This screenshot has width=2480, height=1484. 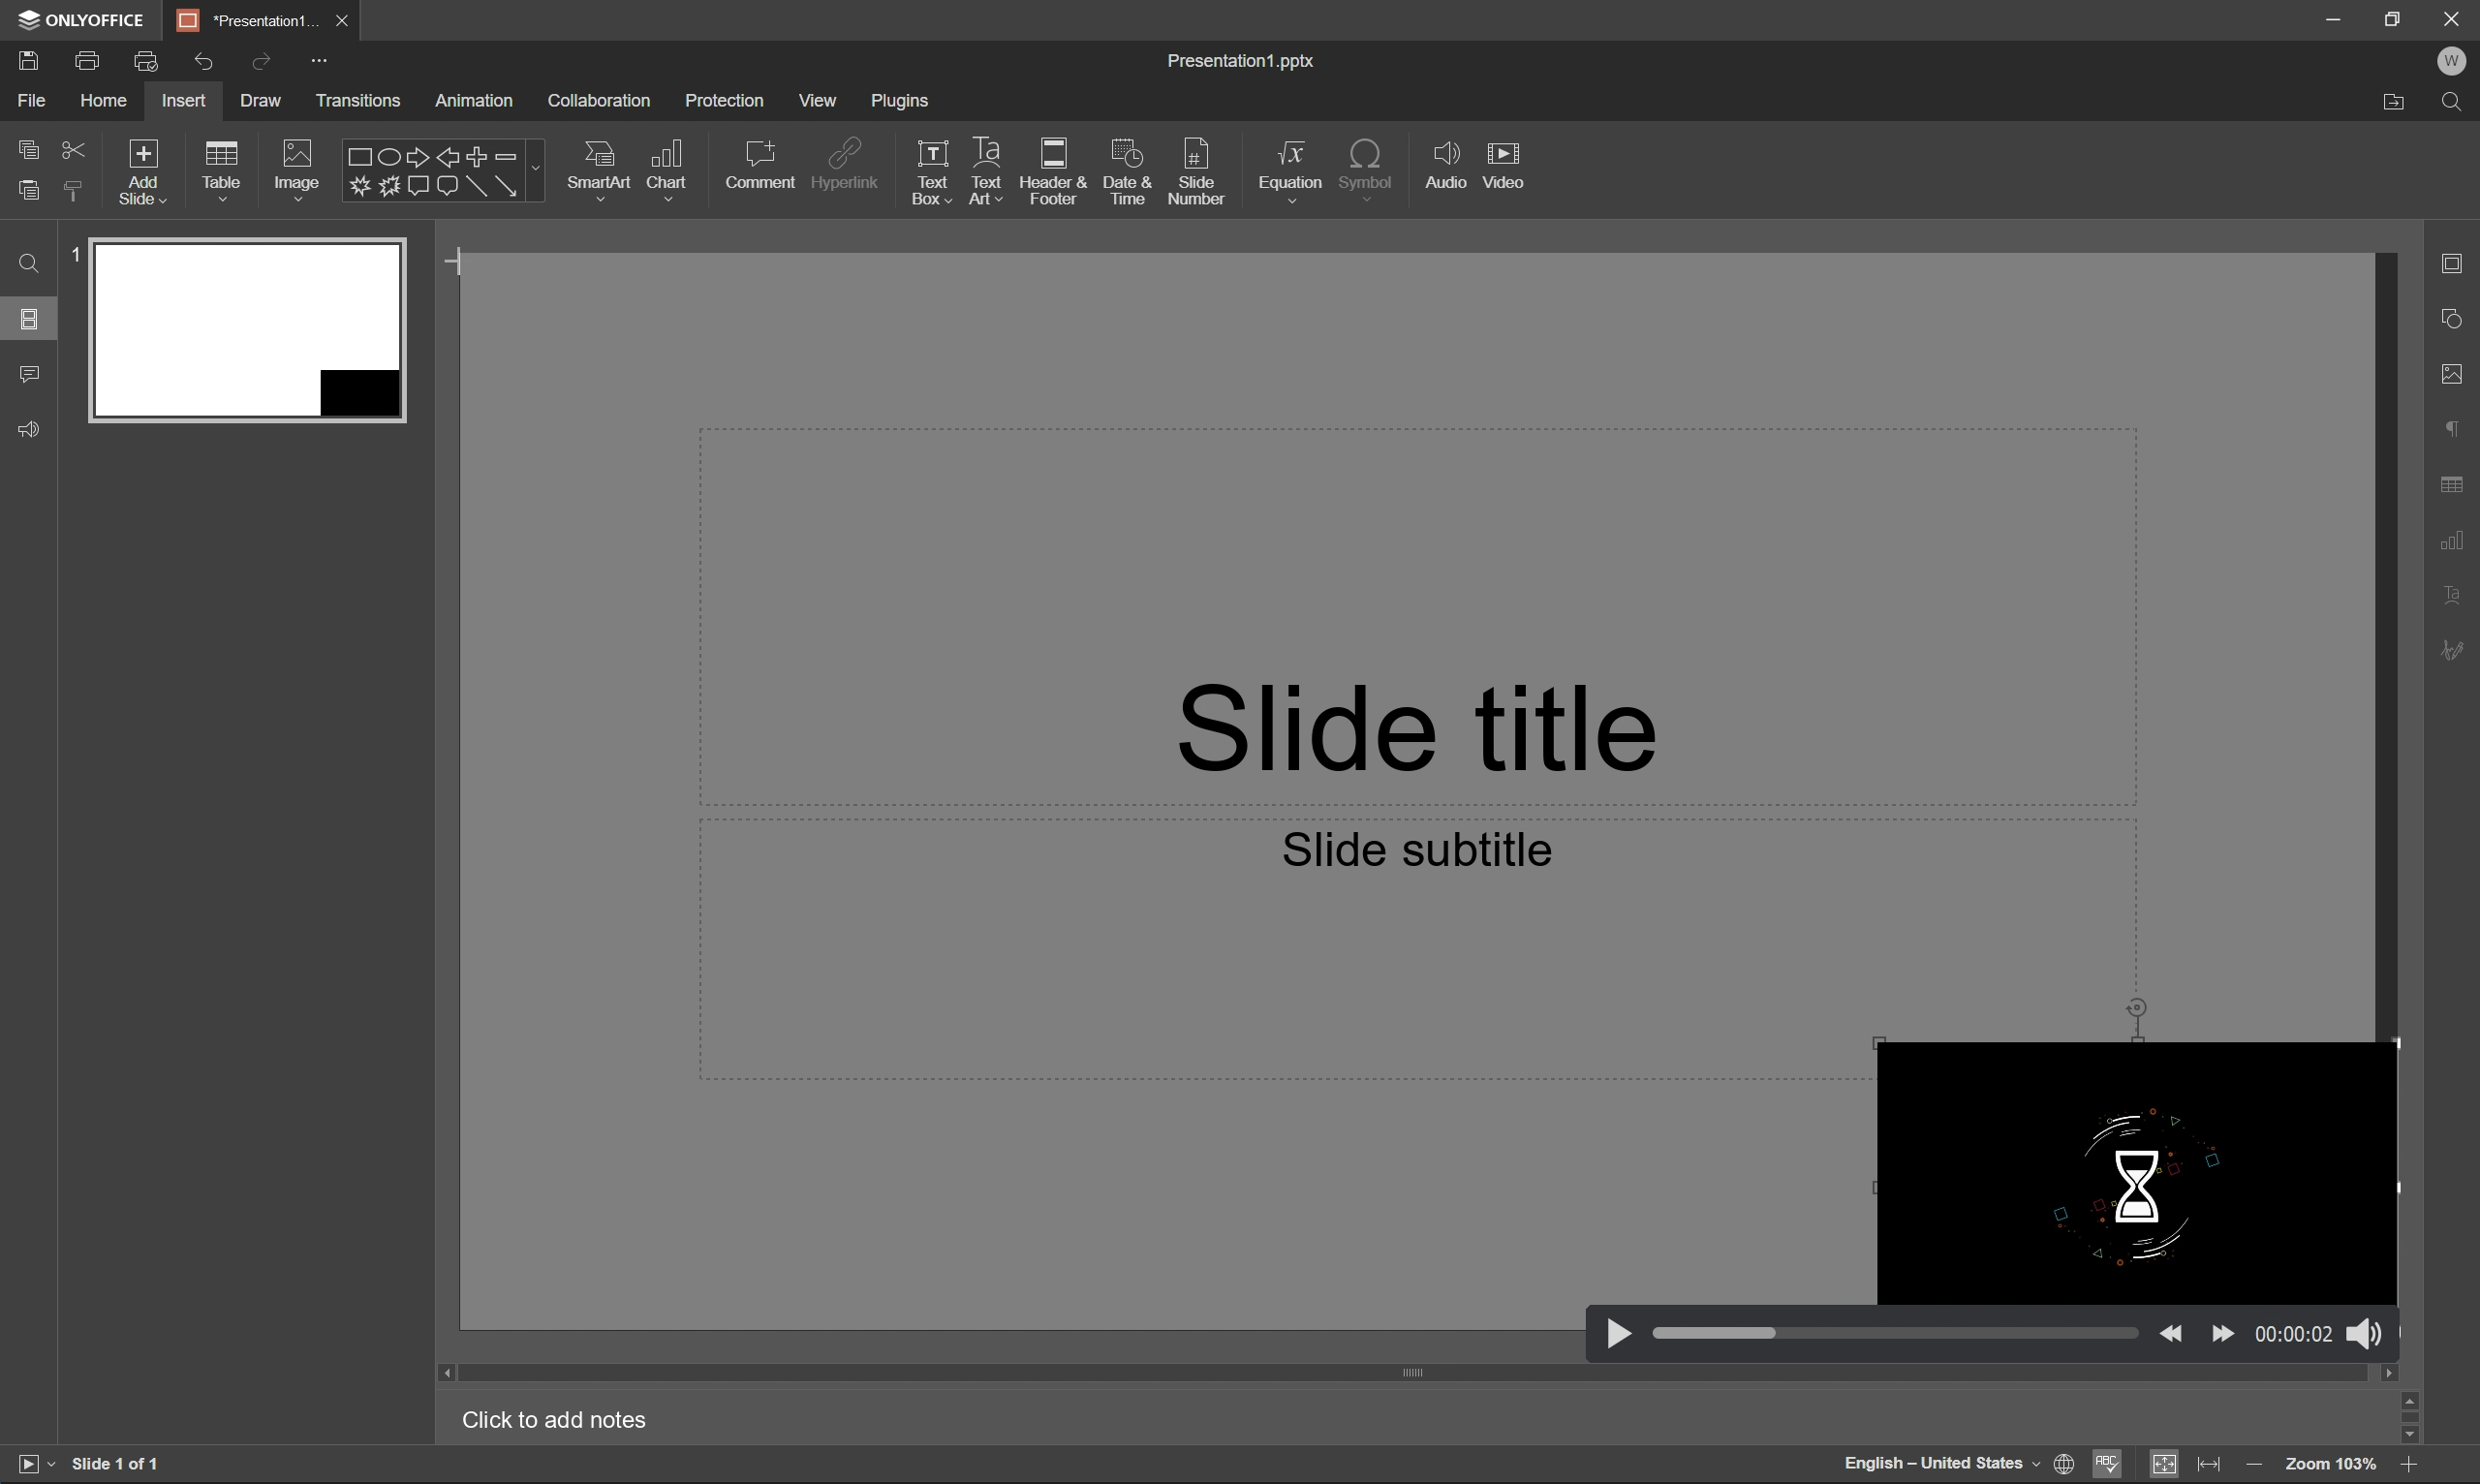 I want to click on comment, so click(x=761, y=166).